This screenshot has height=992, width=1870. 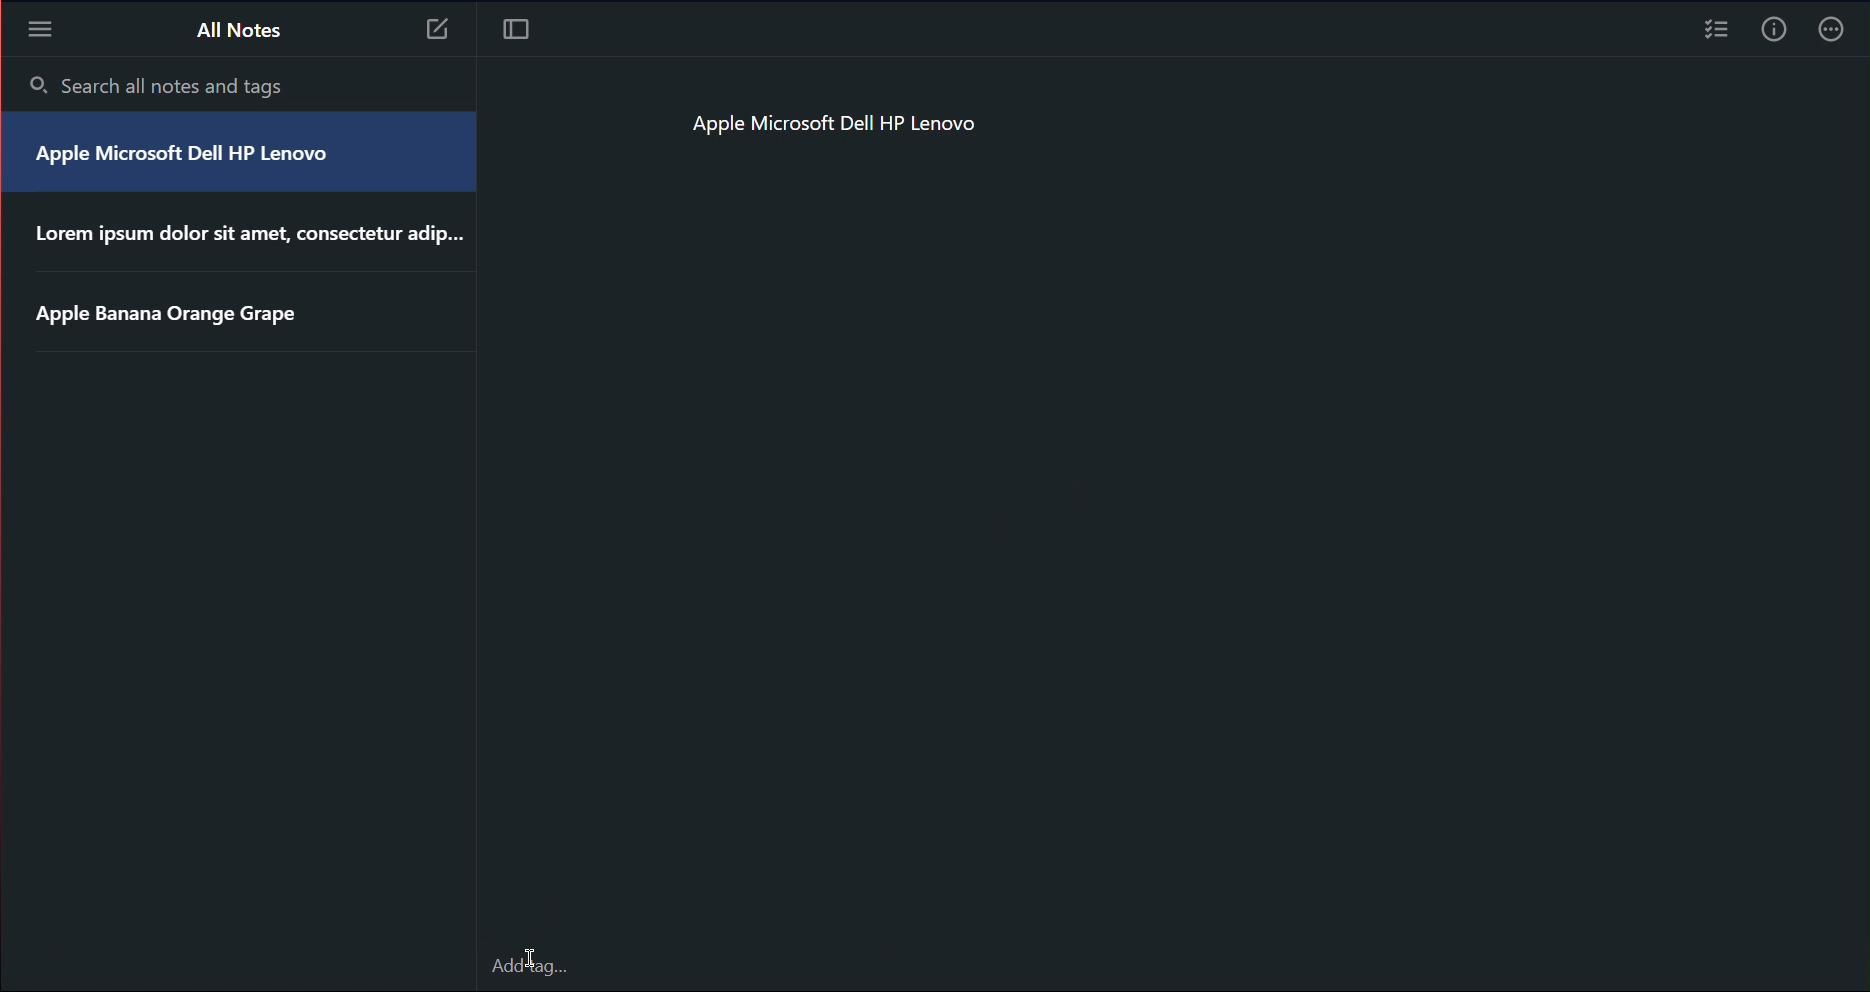 I want to click on Apple Banana Orange Grape, so click(x=169, y=318).